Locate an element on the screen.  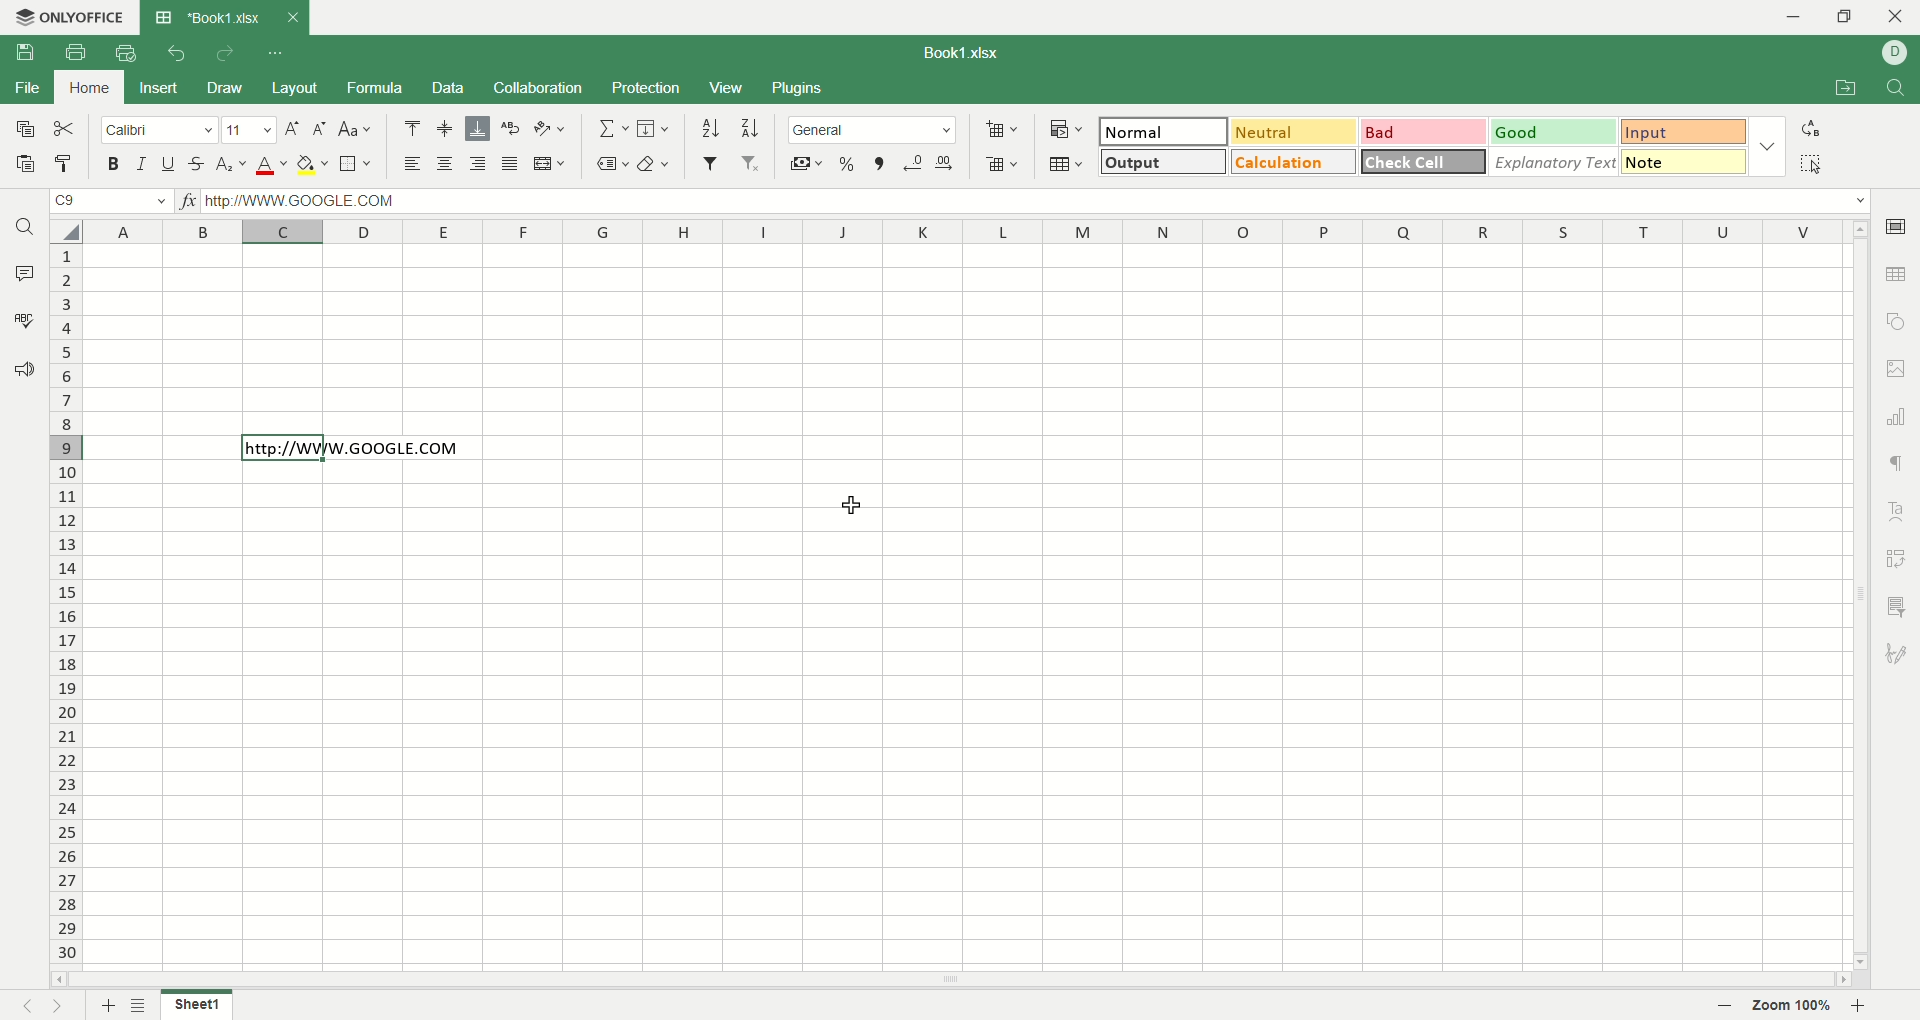
insert cell is located at coordinates (1002, 129).